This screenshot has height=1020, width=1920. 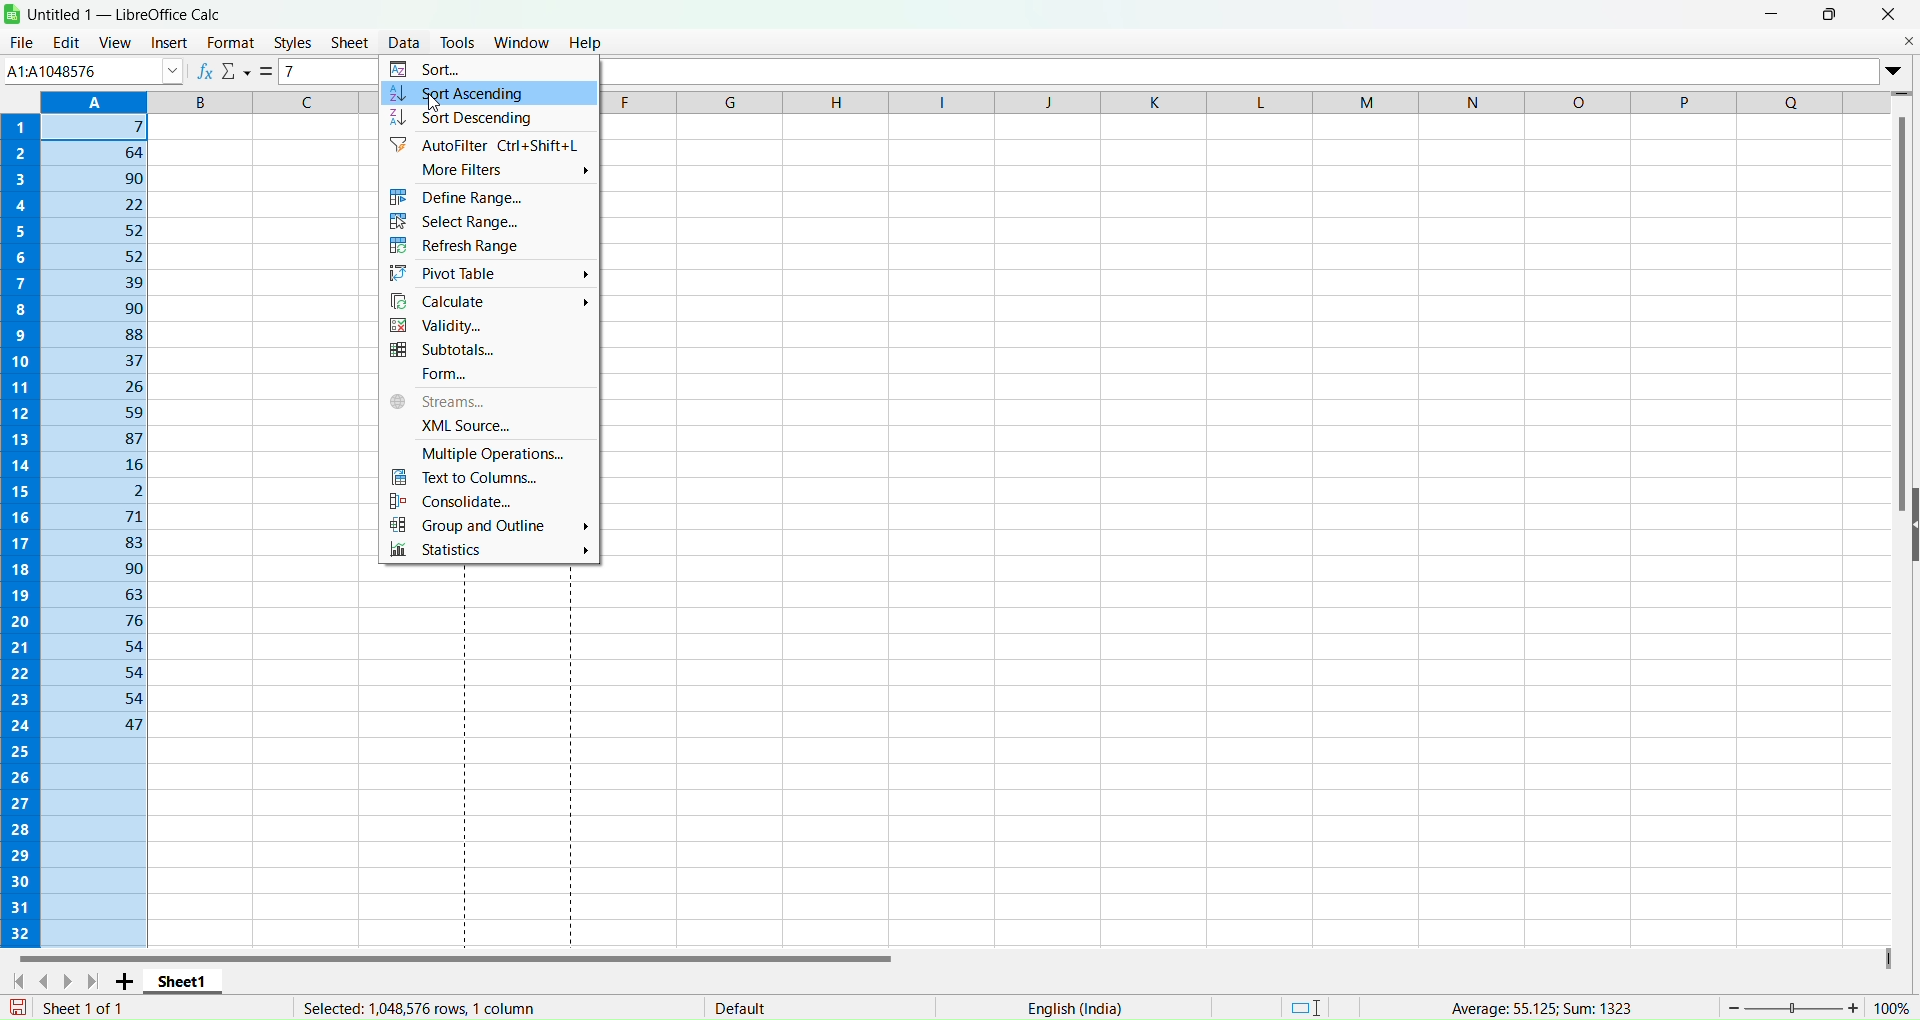 What do you see at coordinates (486, 479) in the screenshot?
I see `Text to Columns` at bounding box center [486, 479].